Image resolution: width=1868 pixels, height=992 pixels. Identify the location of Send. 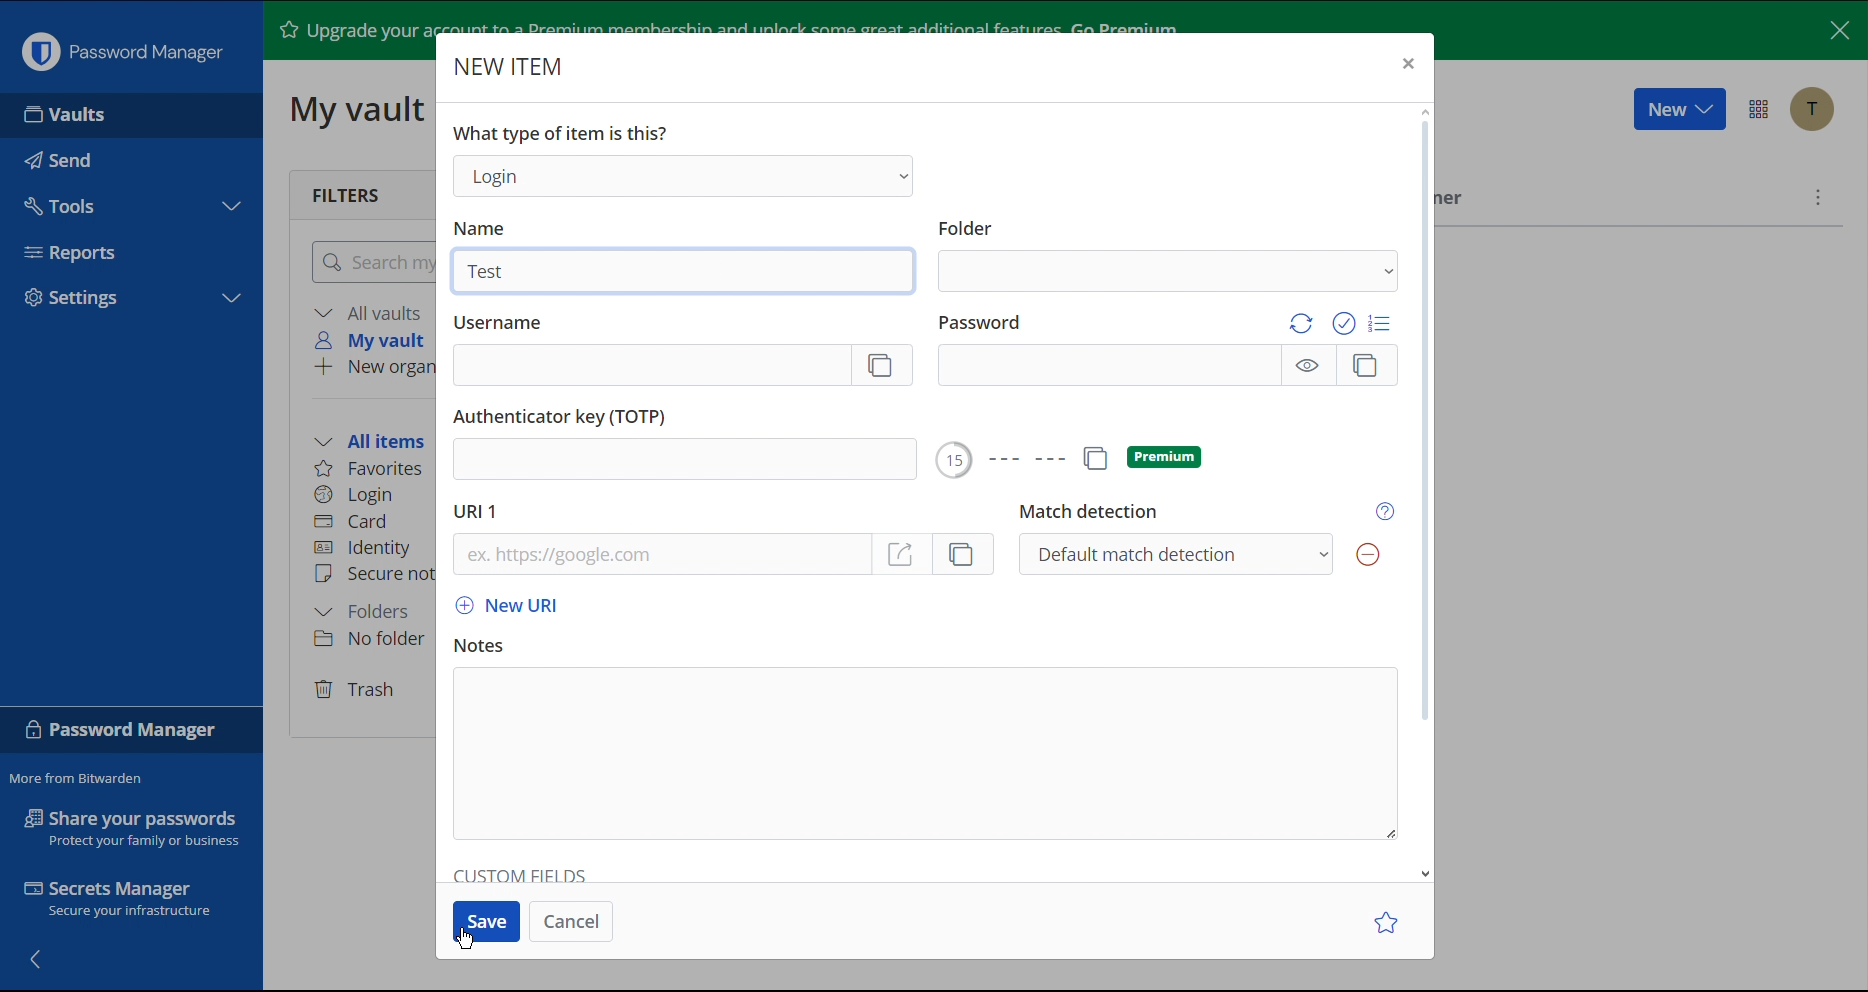
(130, 157).